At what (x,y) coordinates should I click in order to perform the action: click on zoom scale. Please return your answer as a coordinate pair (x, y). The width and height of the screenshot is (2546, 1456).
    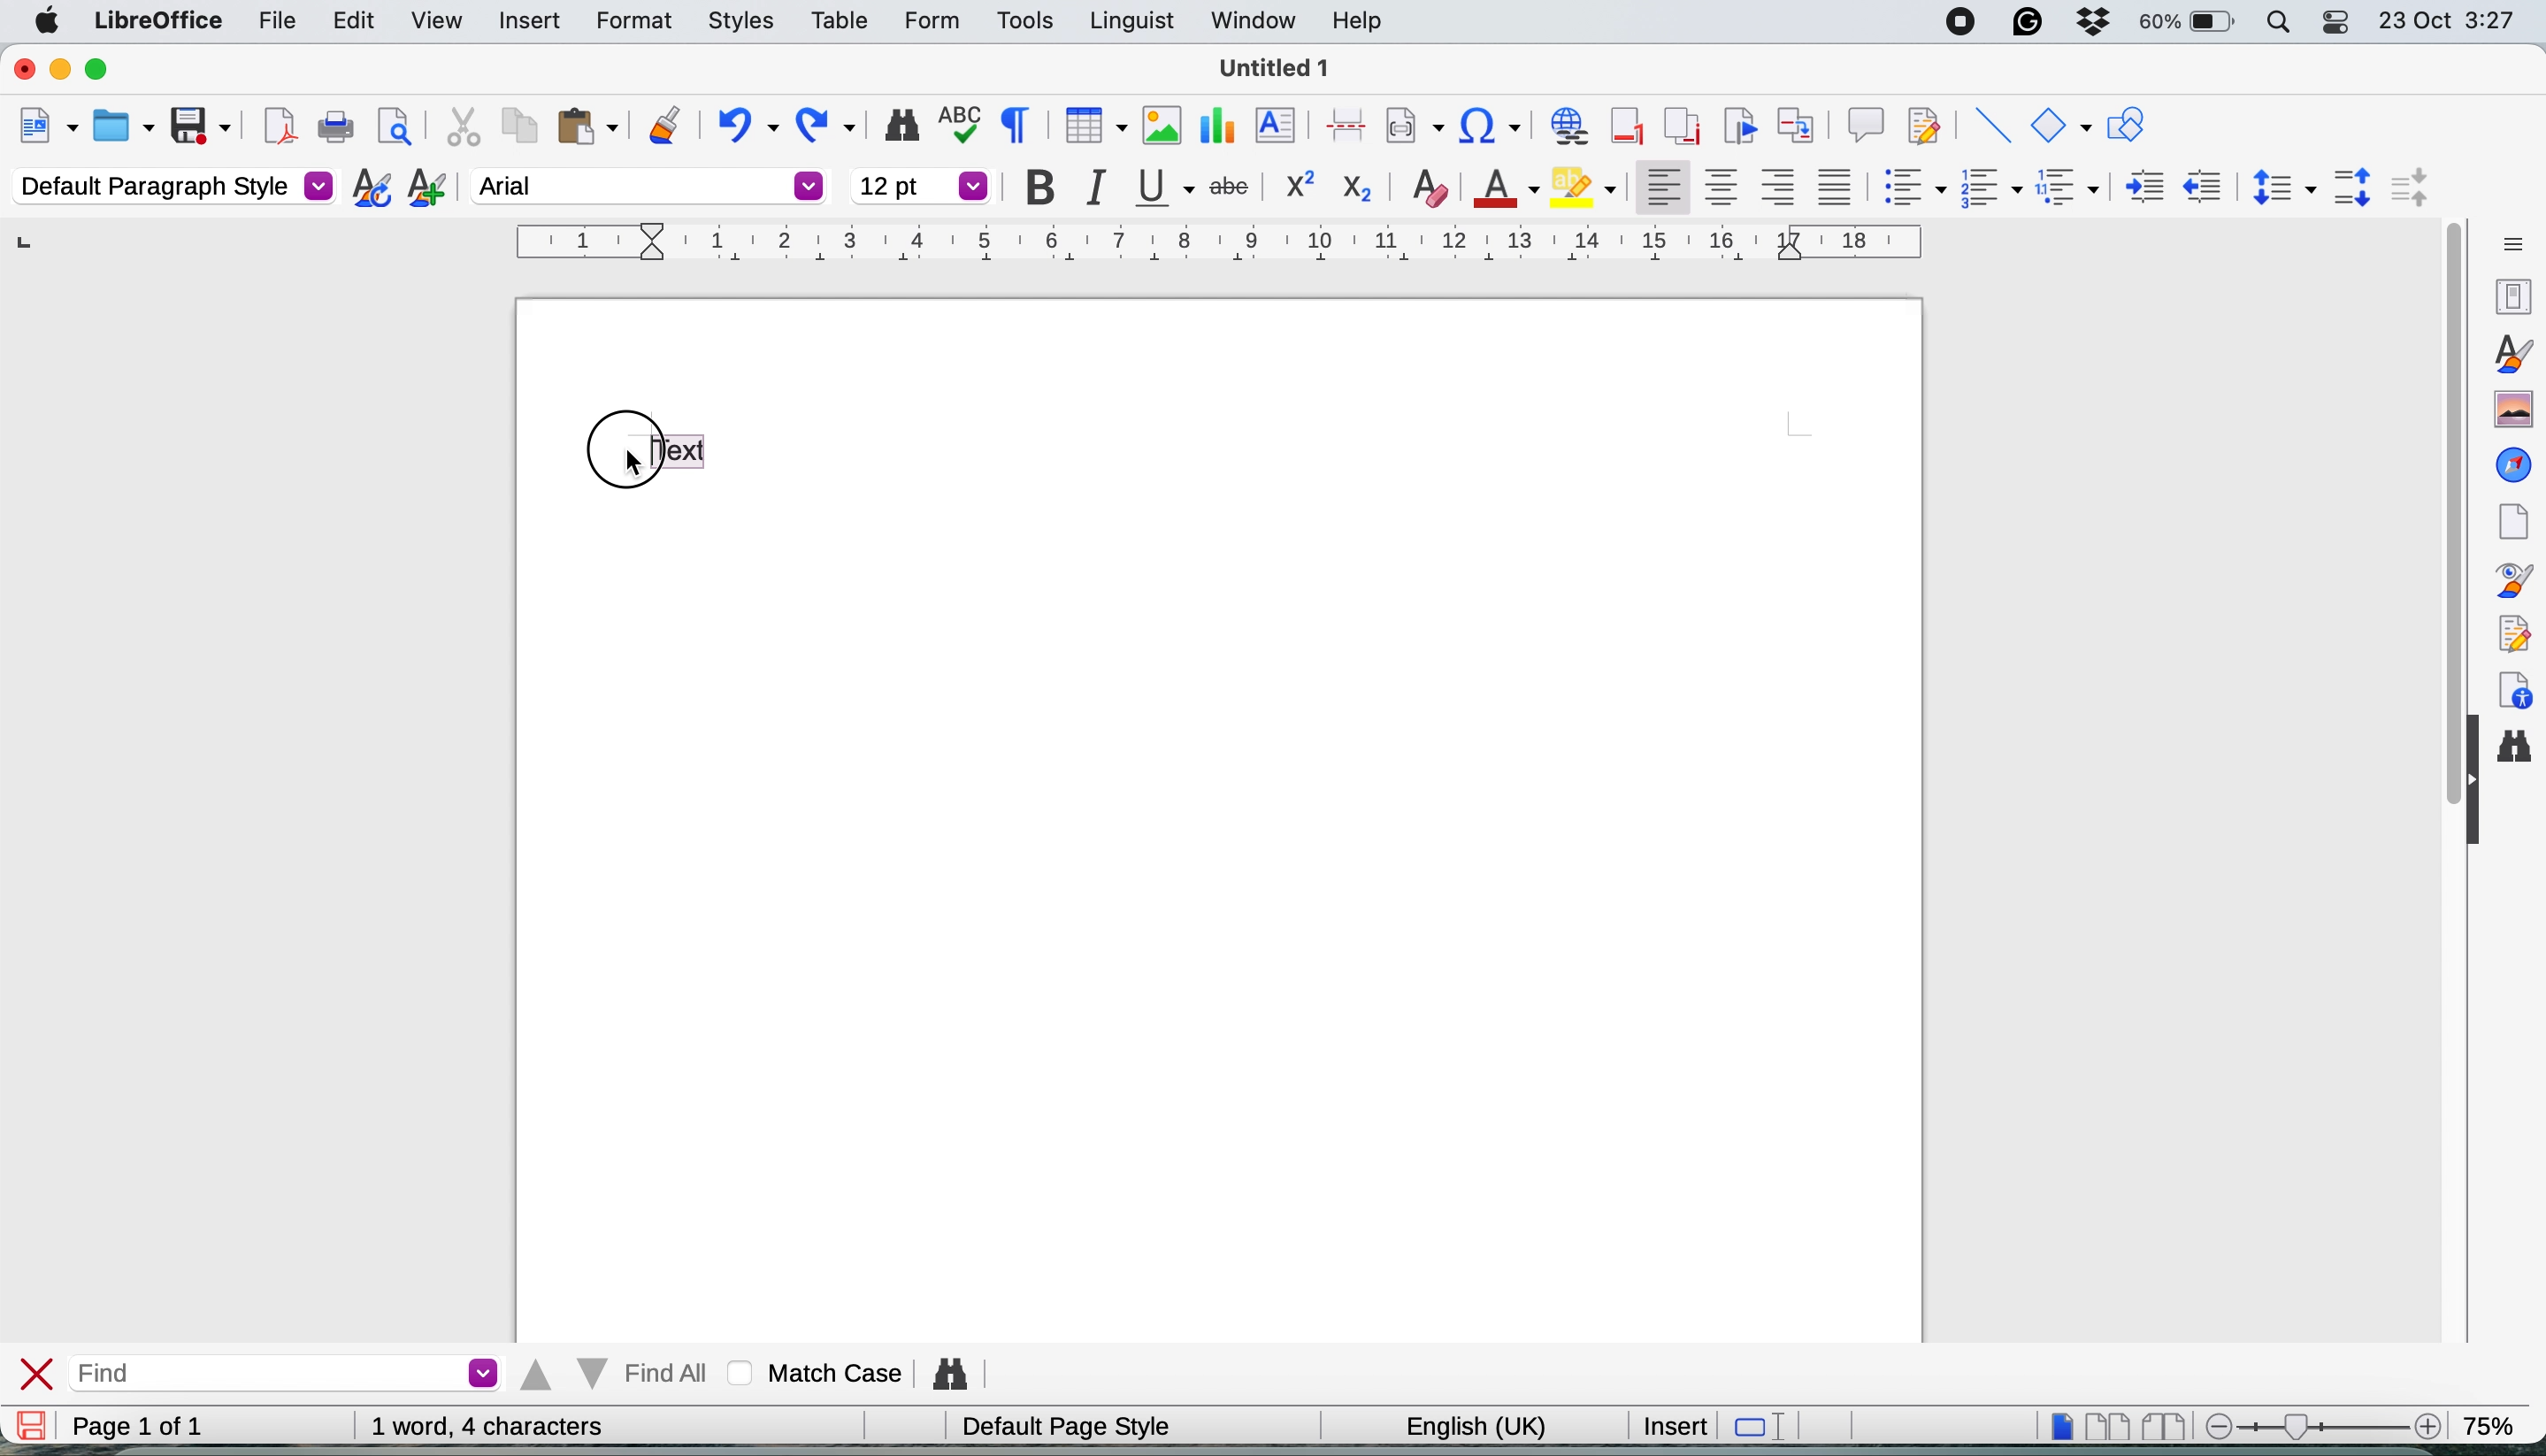
    Looking at the image, I should click on (2318, 1424).